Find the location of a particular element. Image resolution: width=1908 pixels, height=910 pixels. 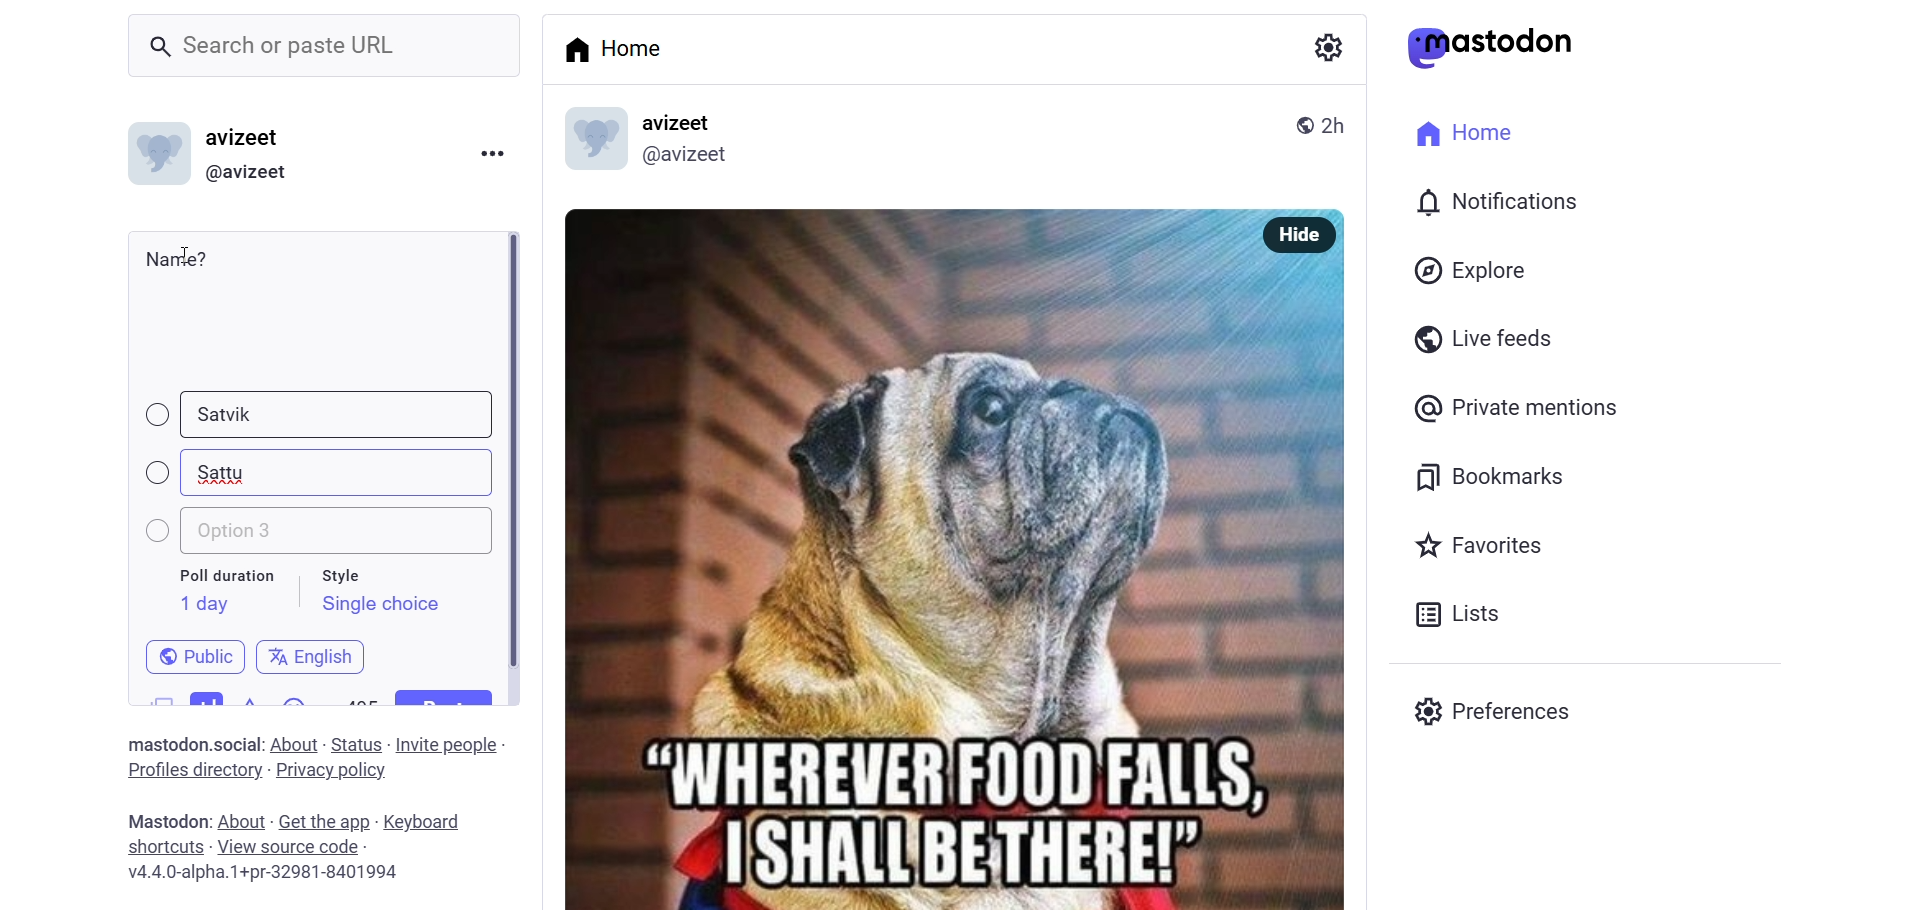

mastodon is located at coordinates (163, 820).